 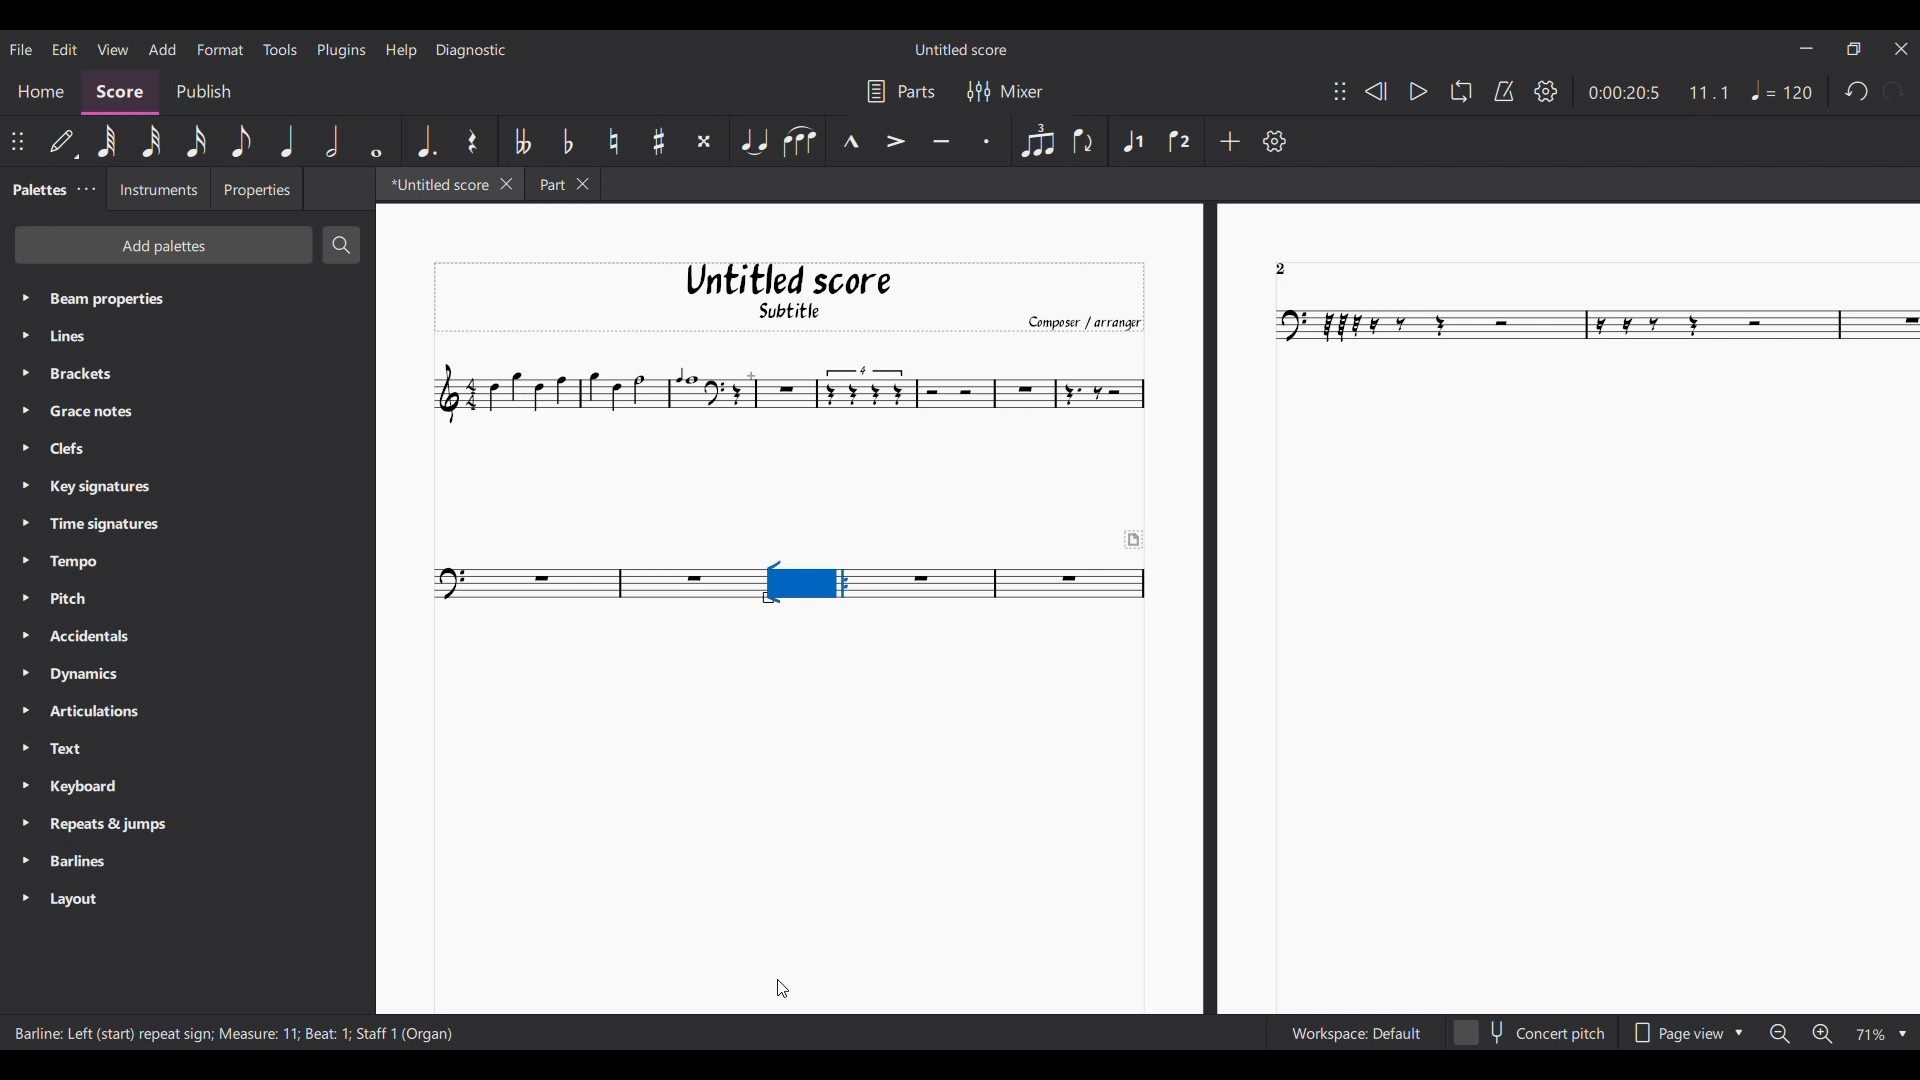 What do you see at coordinates (1893, 91) in the screenshot?
I see `Redo` at bounding box center [1893, 91].